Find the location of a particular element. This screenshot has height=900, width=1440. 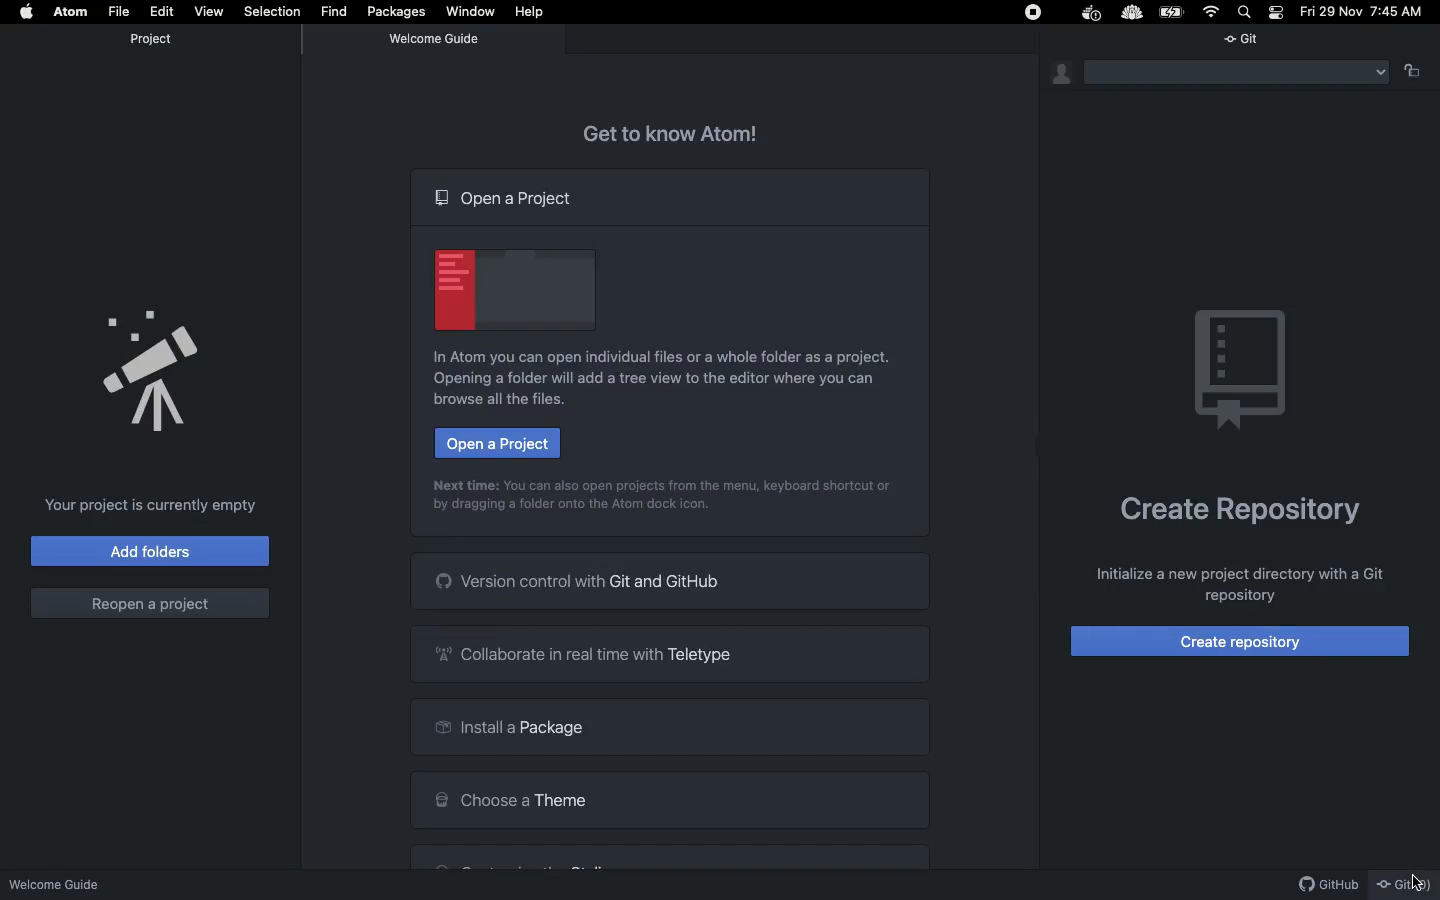

Notification is located at coordinates (1277, 12).